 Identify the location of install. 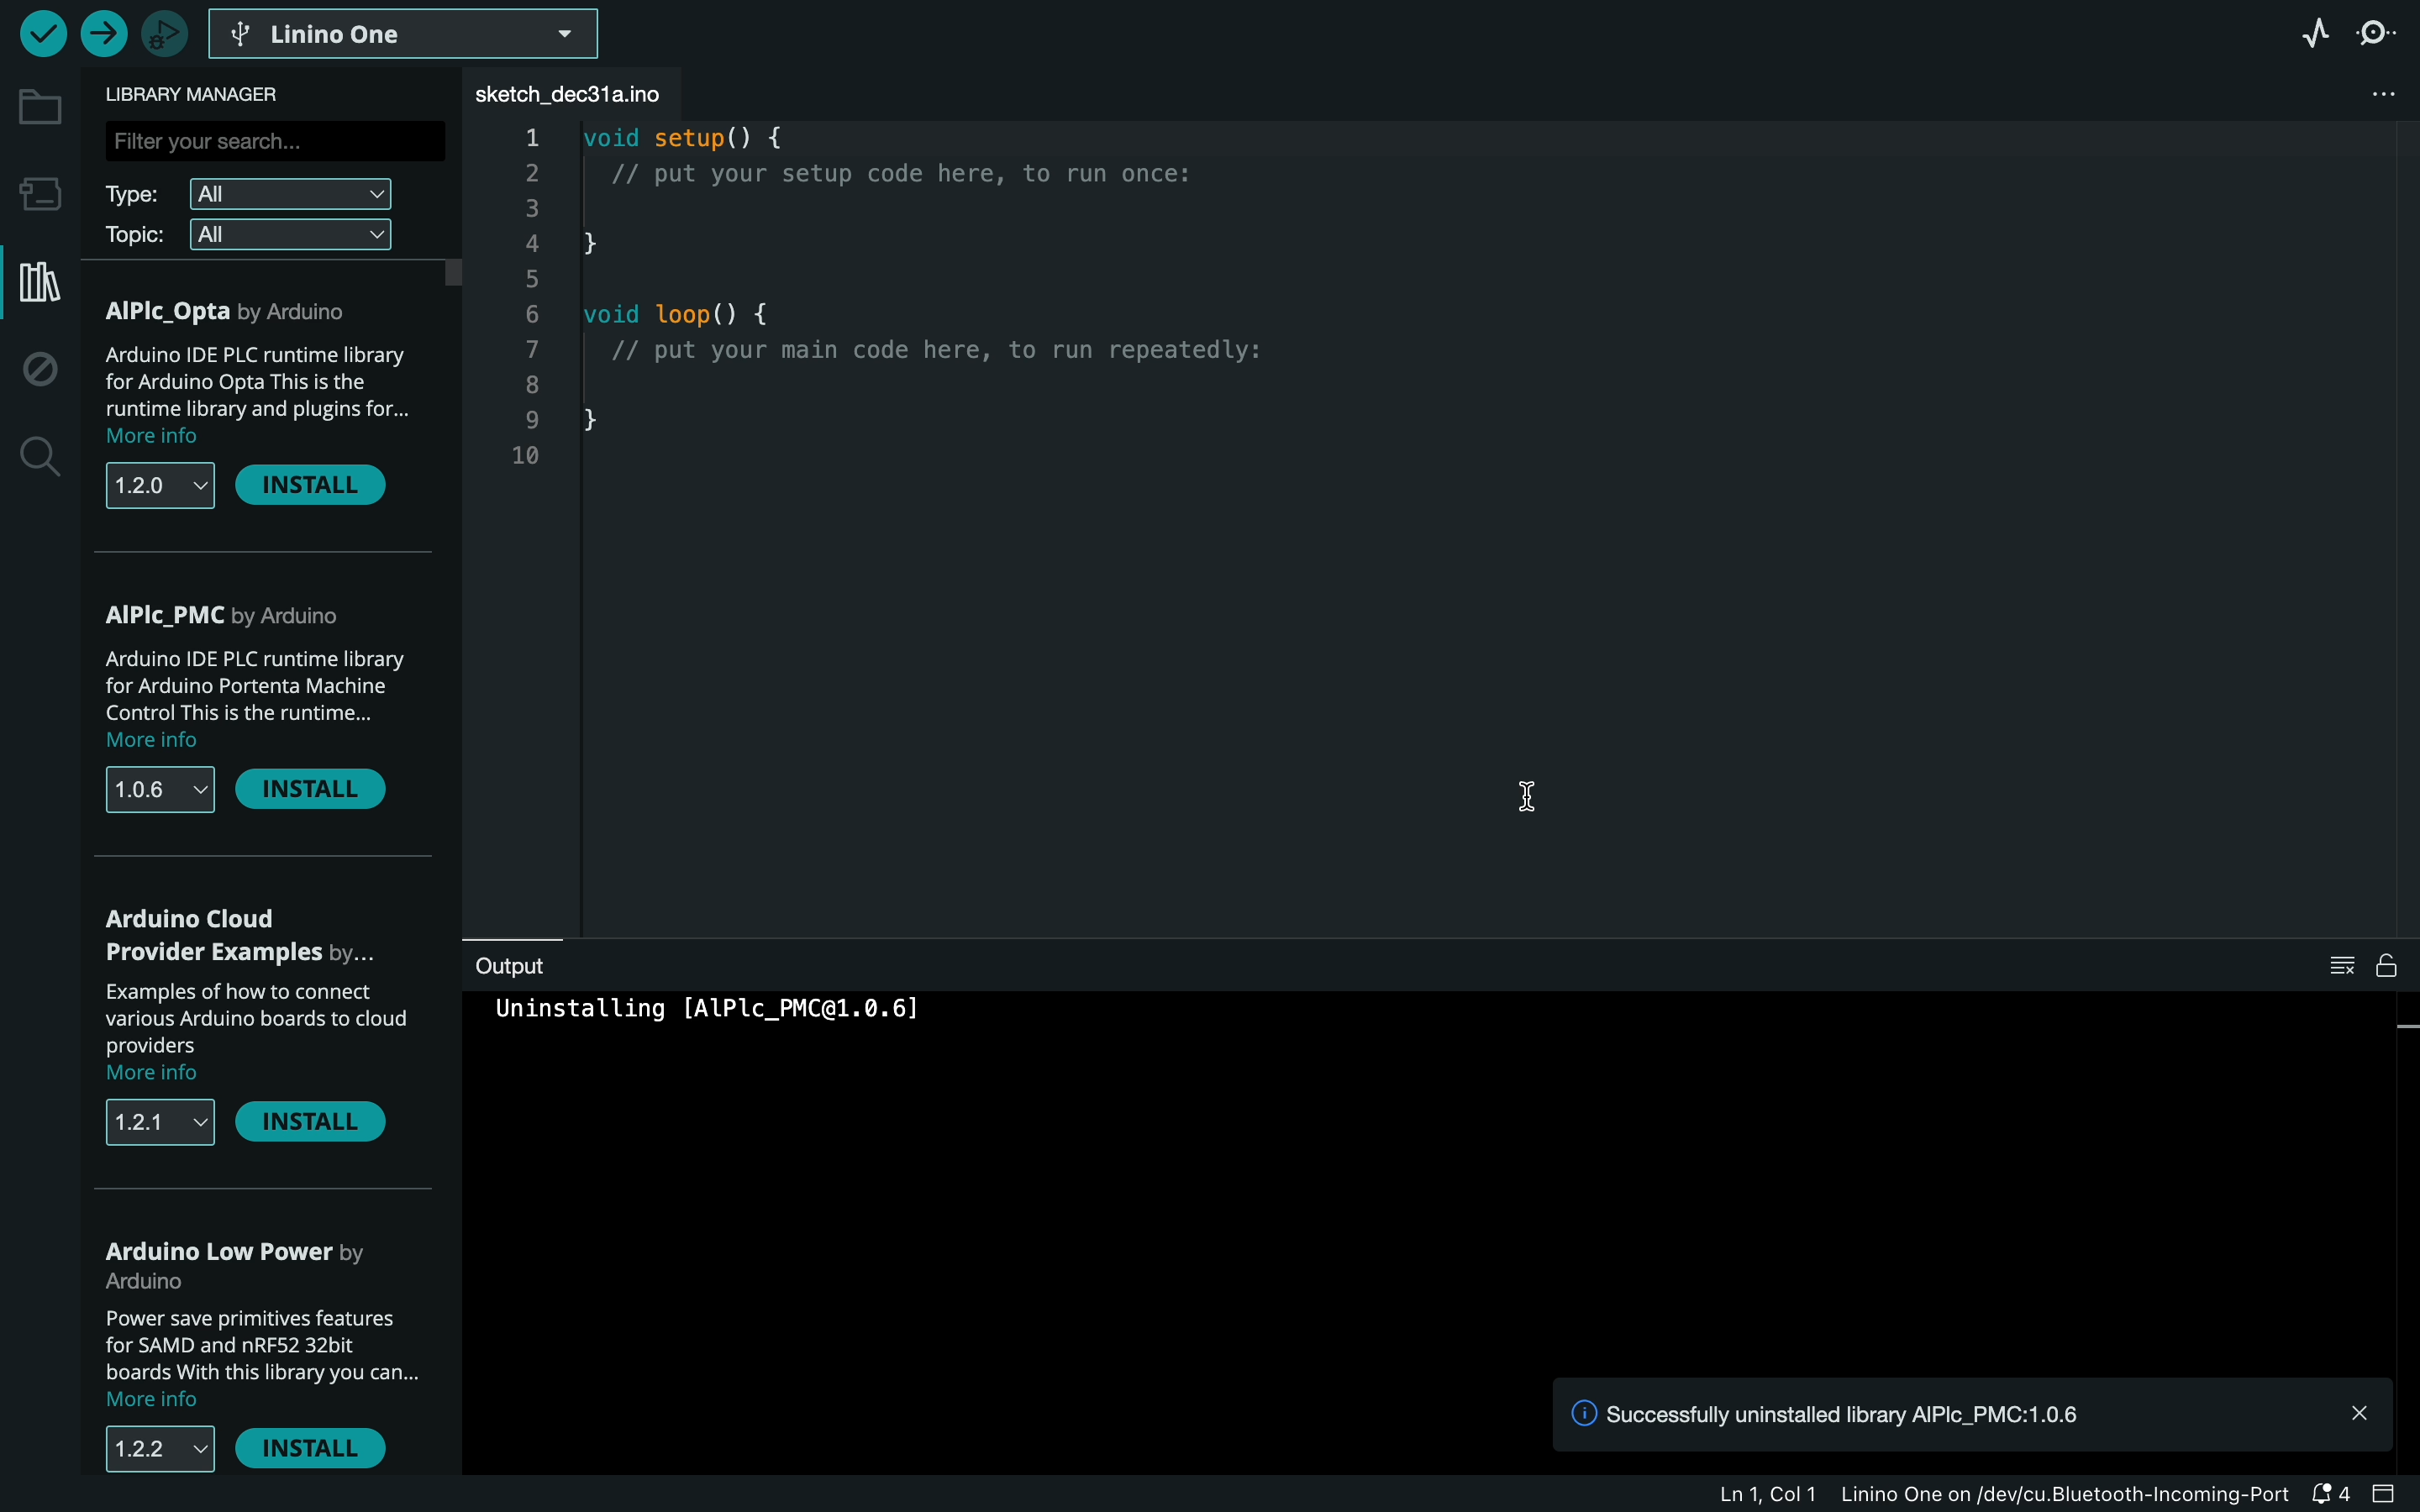
(324, 486).